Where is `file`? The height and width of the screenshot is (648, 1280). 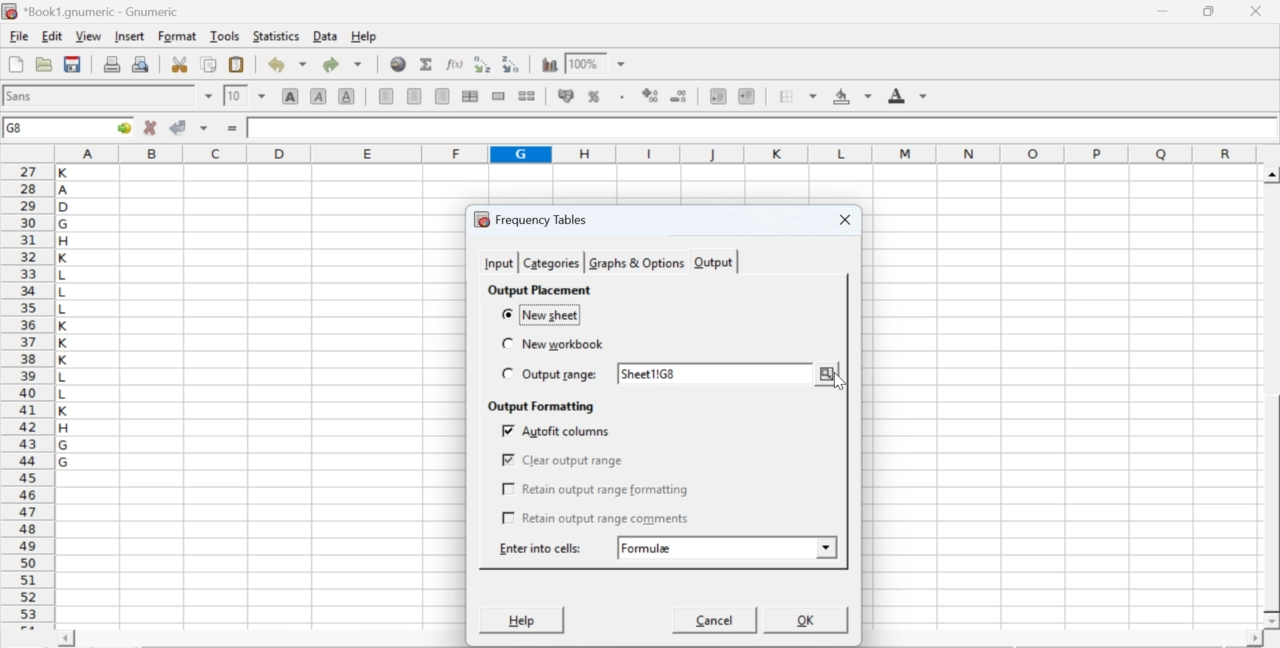 file is located at coordinates (18, 37).